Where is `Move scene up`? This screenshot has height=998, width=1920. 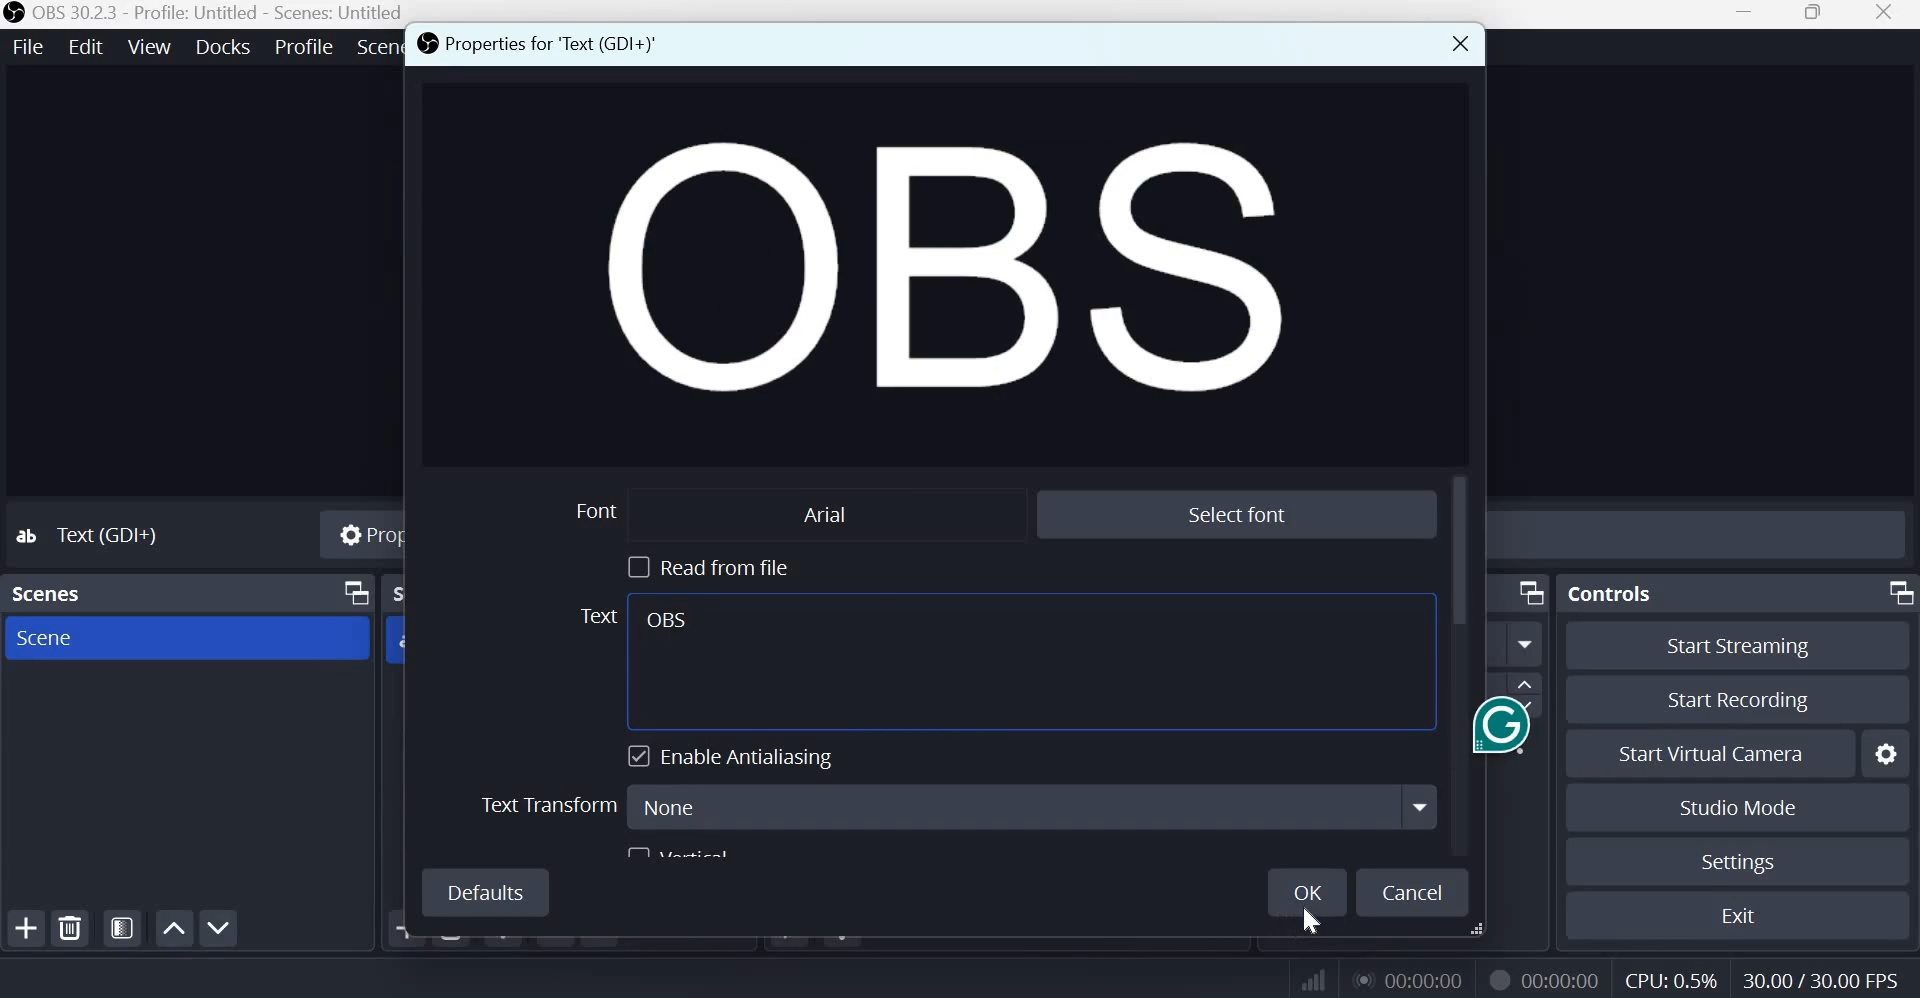
Move scene up is located at coordinates (173, 928).